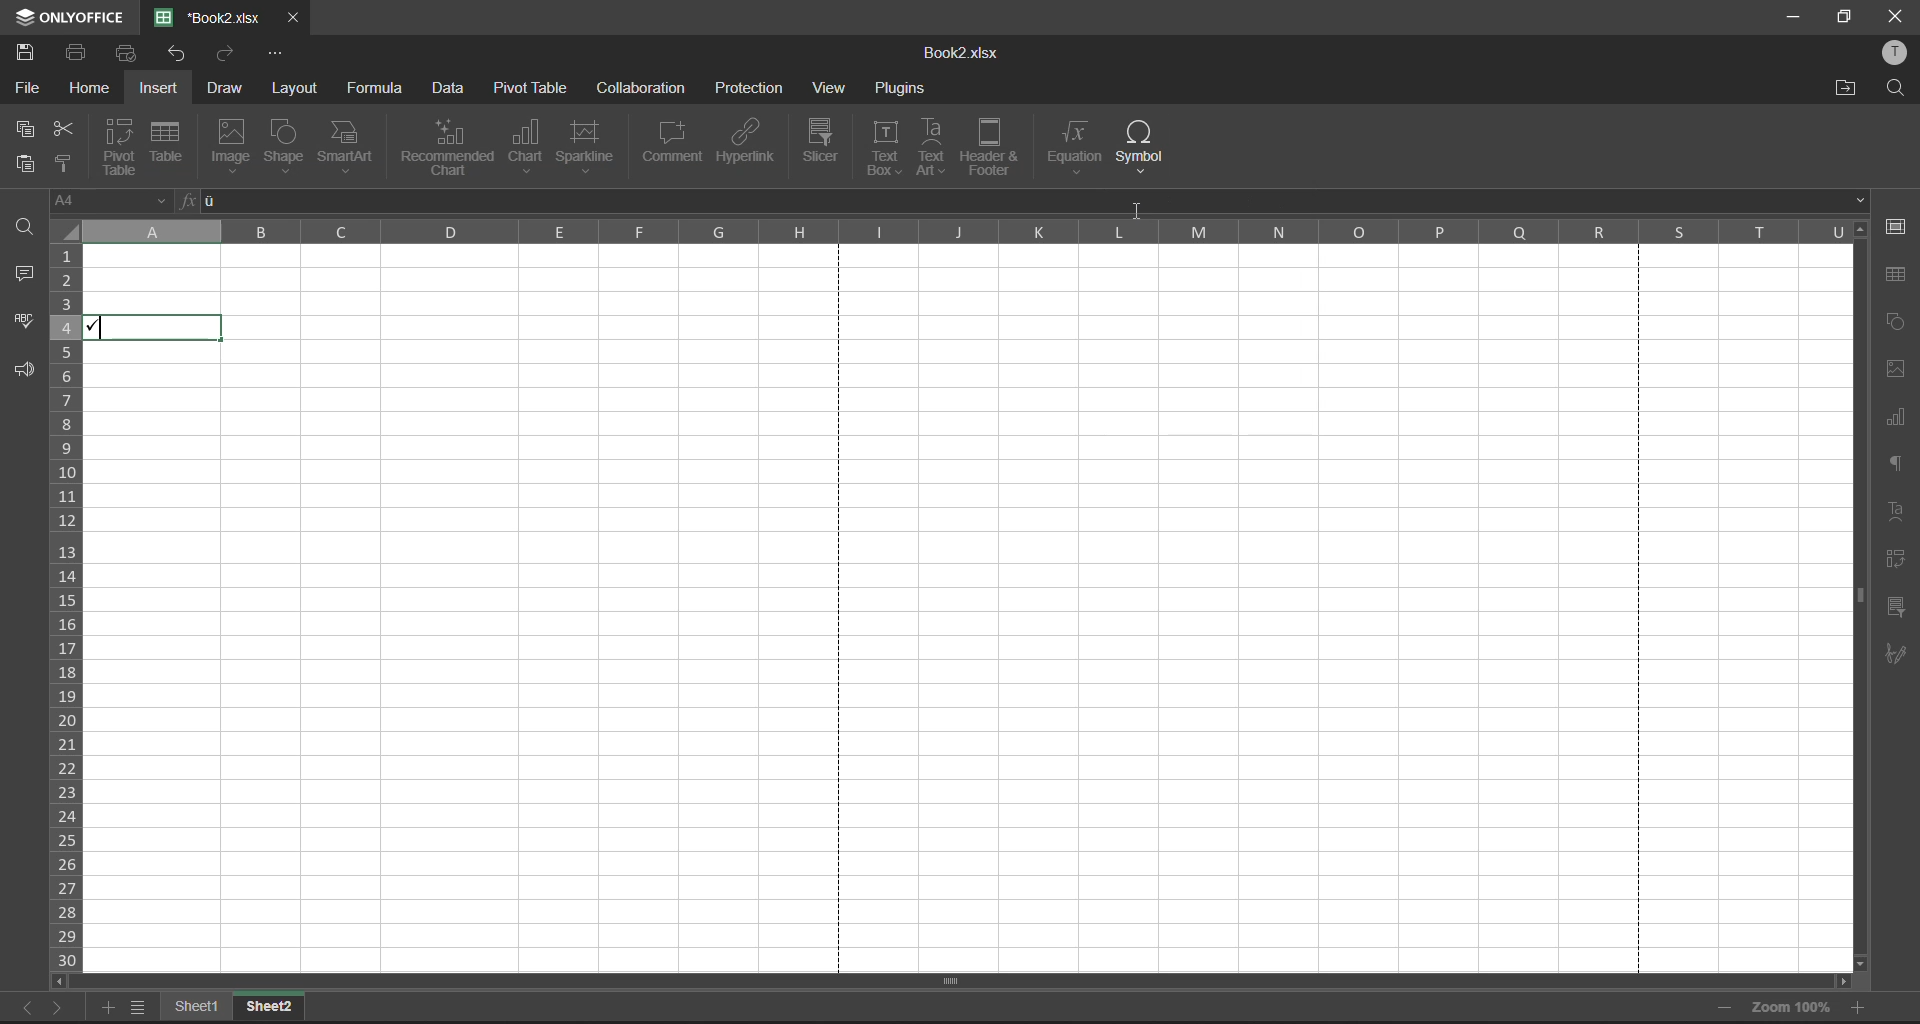 The width and height of the screenshot is (1920, 1024). What do you see at coordinates (1845, 89) in the screenshot?
I see `open location` at bounding box center [1845, 89].